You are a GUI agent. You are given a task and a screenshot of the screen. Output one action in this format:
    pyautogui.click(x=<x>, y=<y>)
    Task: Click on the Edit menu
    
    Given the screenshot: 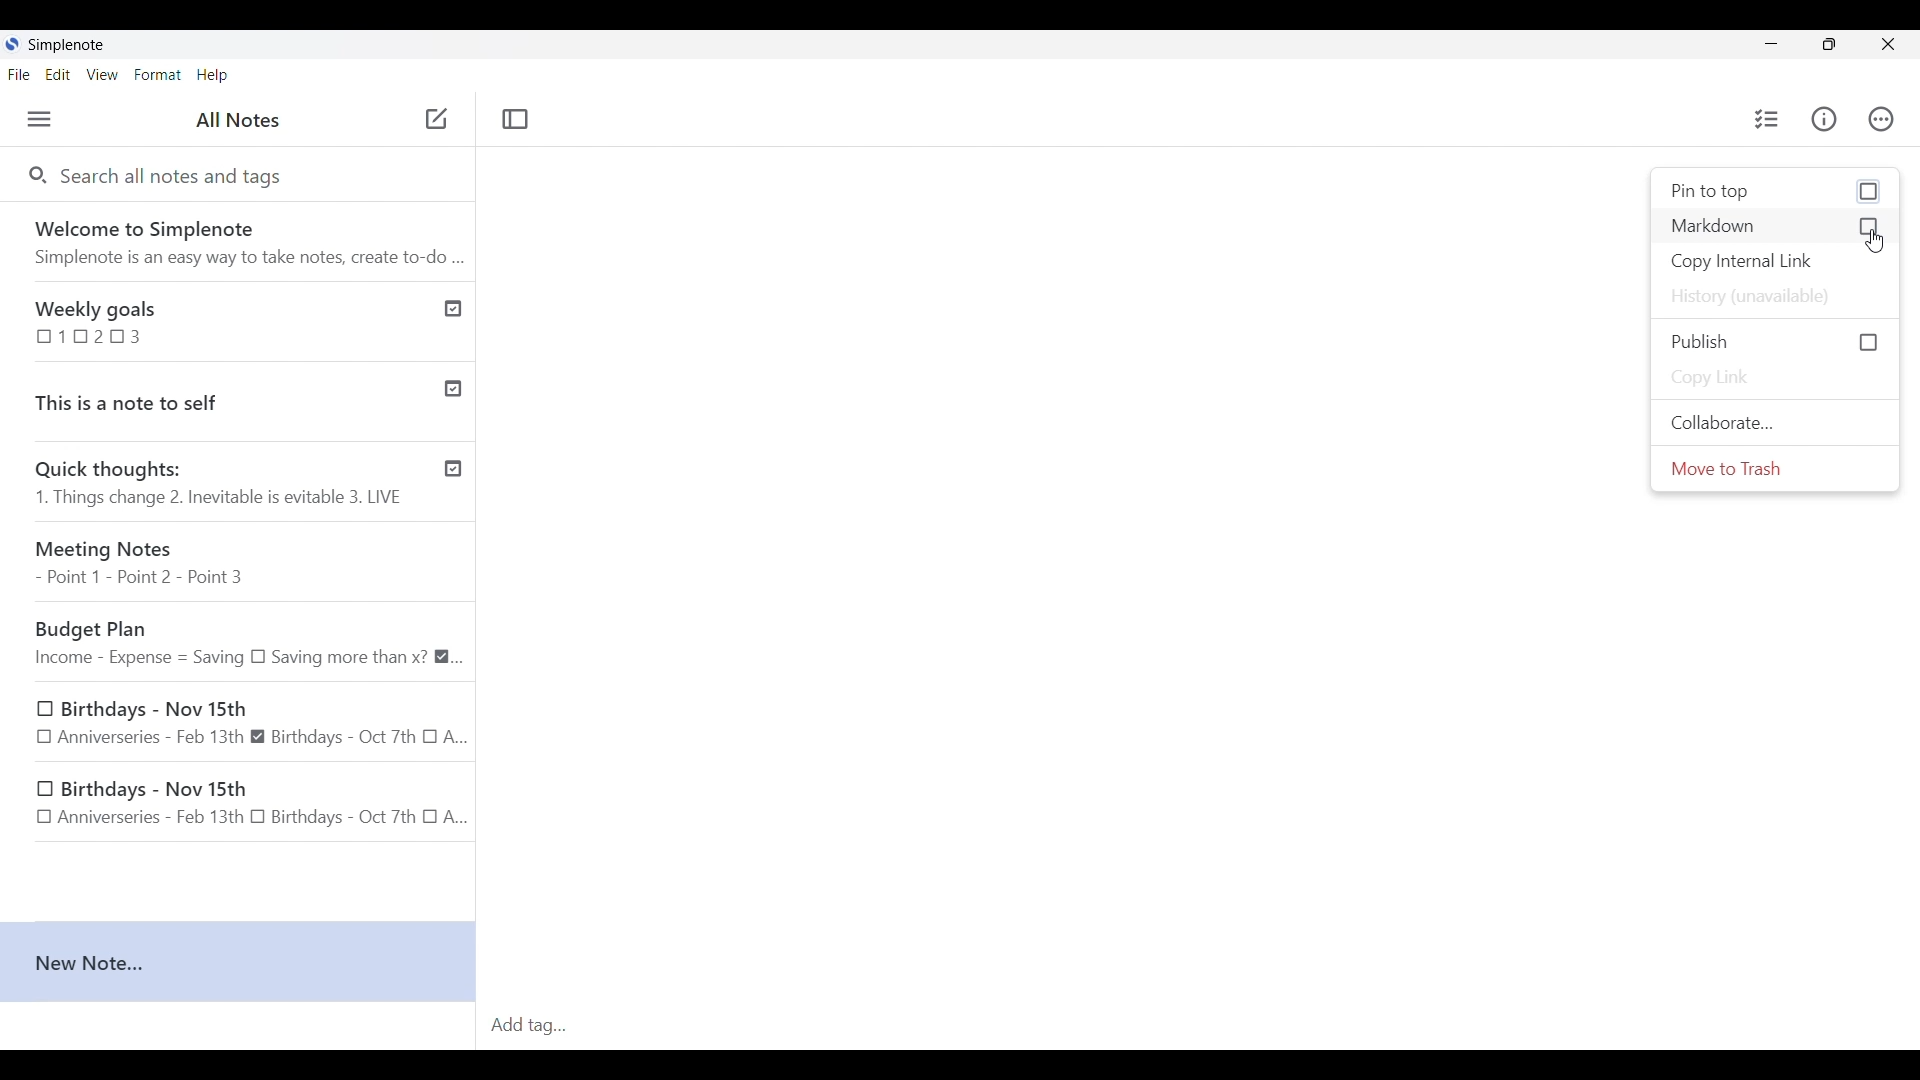 What is the action you would take?
    pyautogui.click(x=58, y=74)
    